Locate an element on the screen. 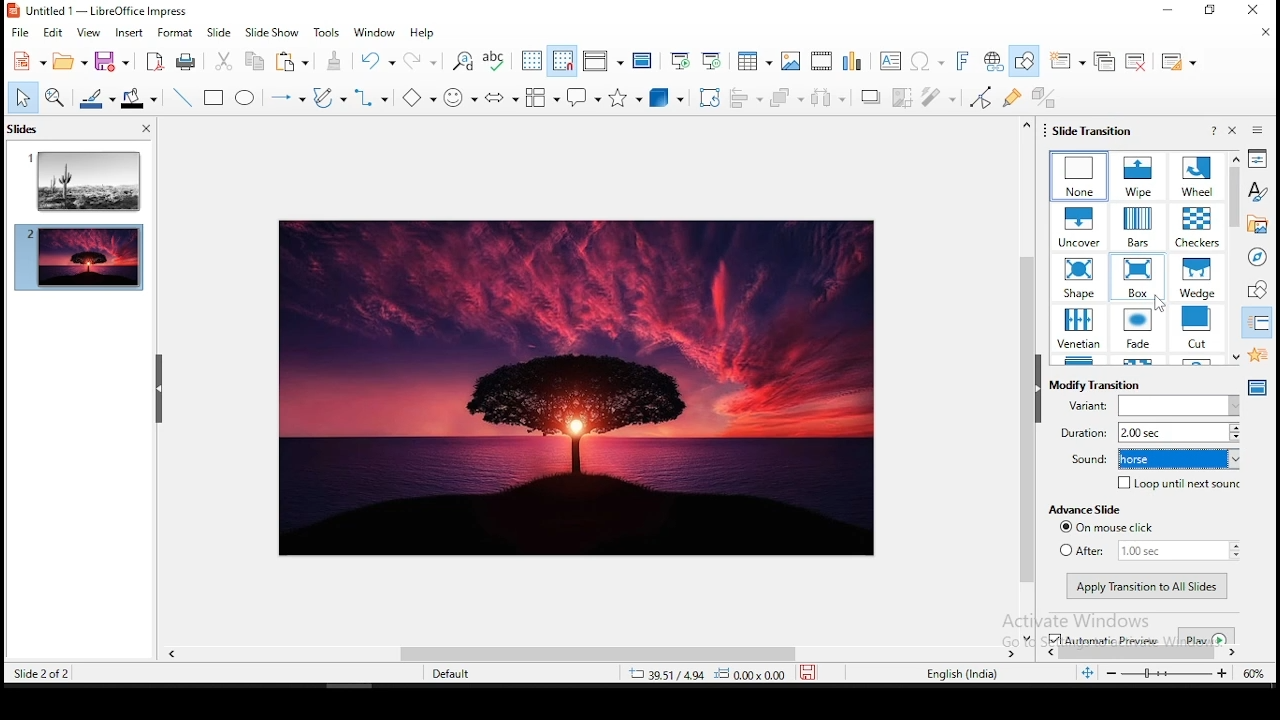 Image resolution: width=1280 pixels, height=720 pixels. on mouse click is located at coordinates (1113, 527).